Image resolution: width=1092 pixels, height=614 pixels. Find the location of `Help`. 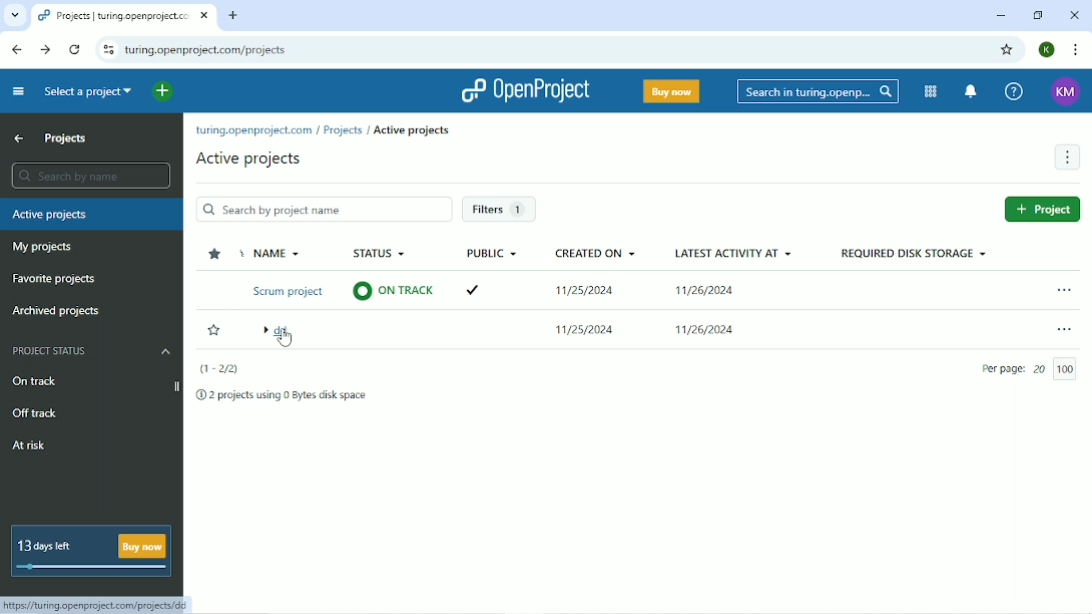

Help is located at coordinates (1014, 91).